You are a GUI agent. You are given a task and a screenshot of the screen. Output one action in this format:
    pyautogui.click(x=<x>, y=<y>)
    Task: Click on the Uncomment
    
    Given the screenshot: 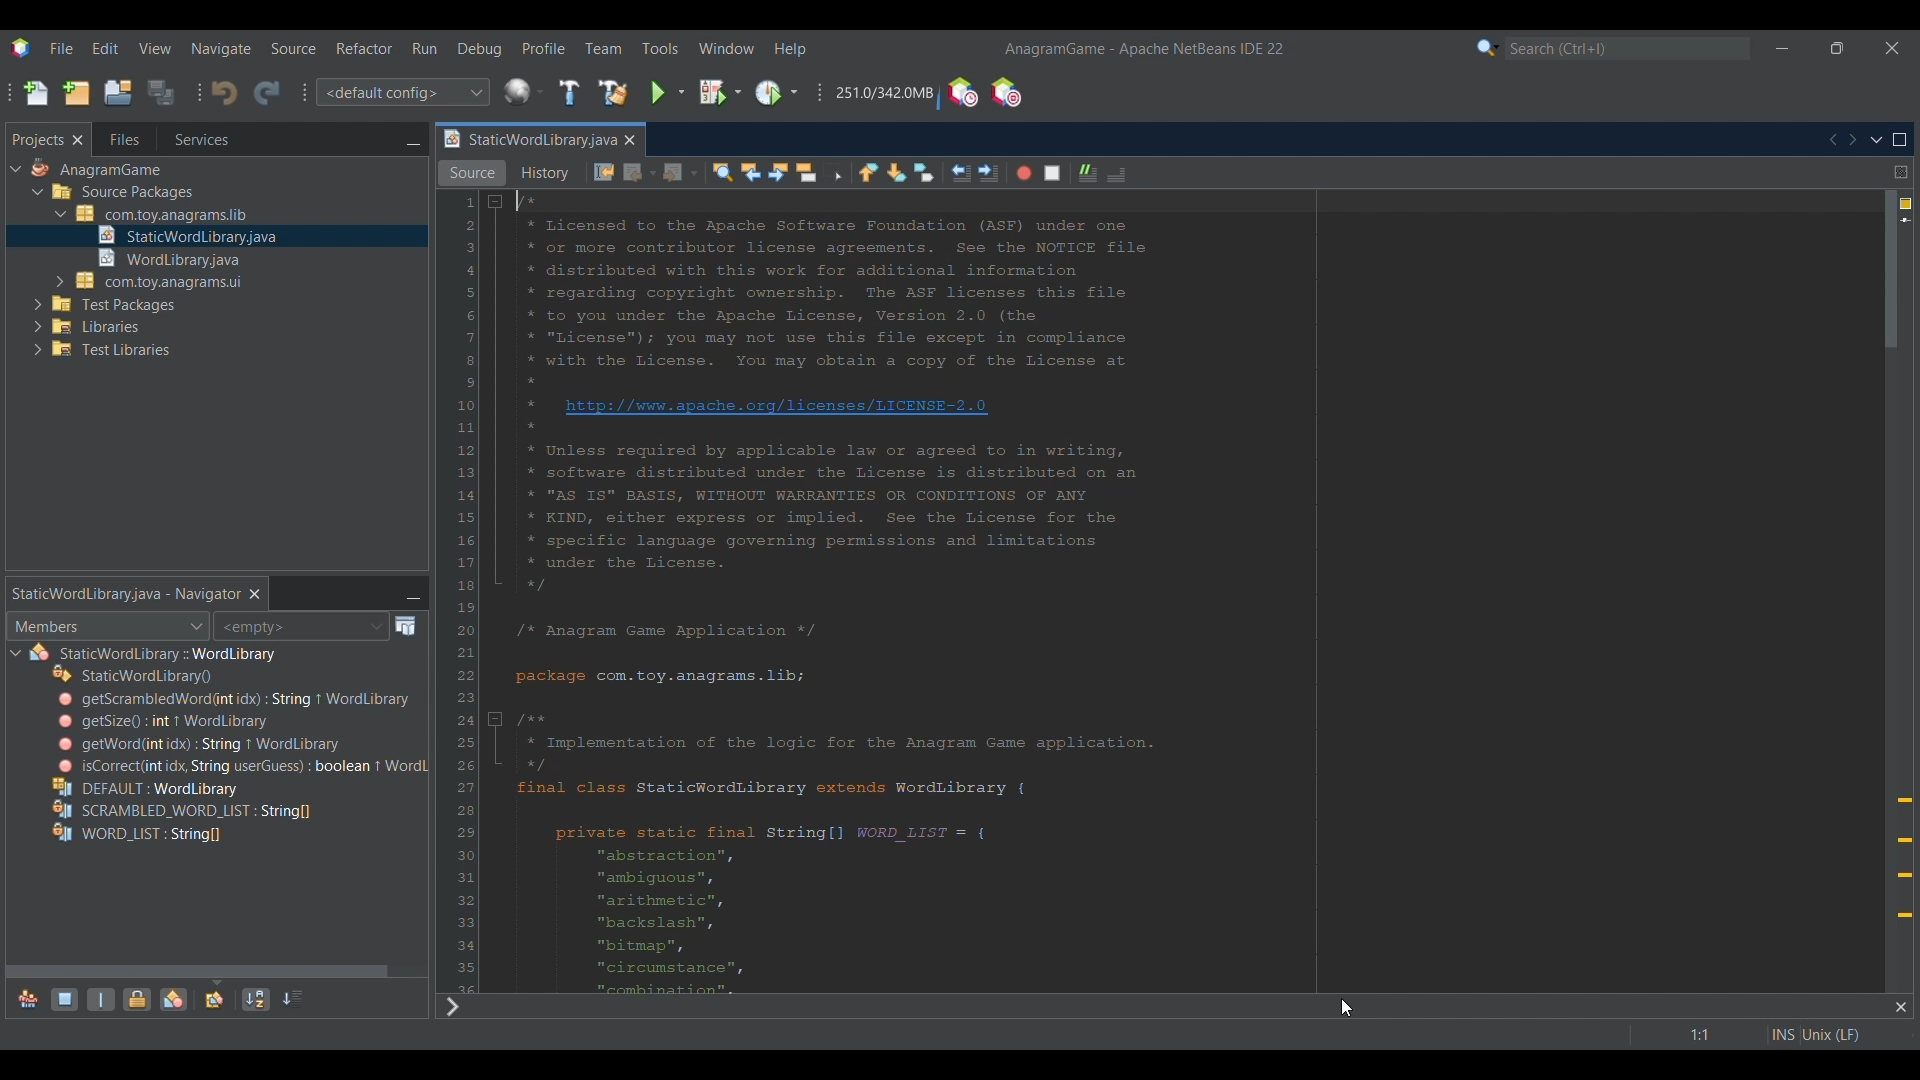 What is the action you would take?
    pyautogui.click(x=1117, y=174)
    